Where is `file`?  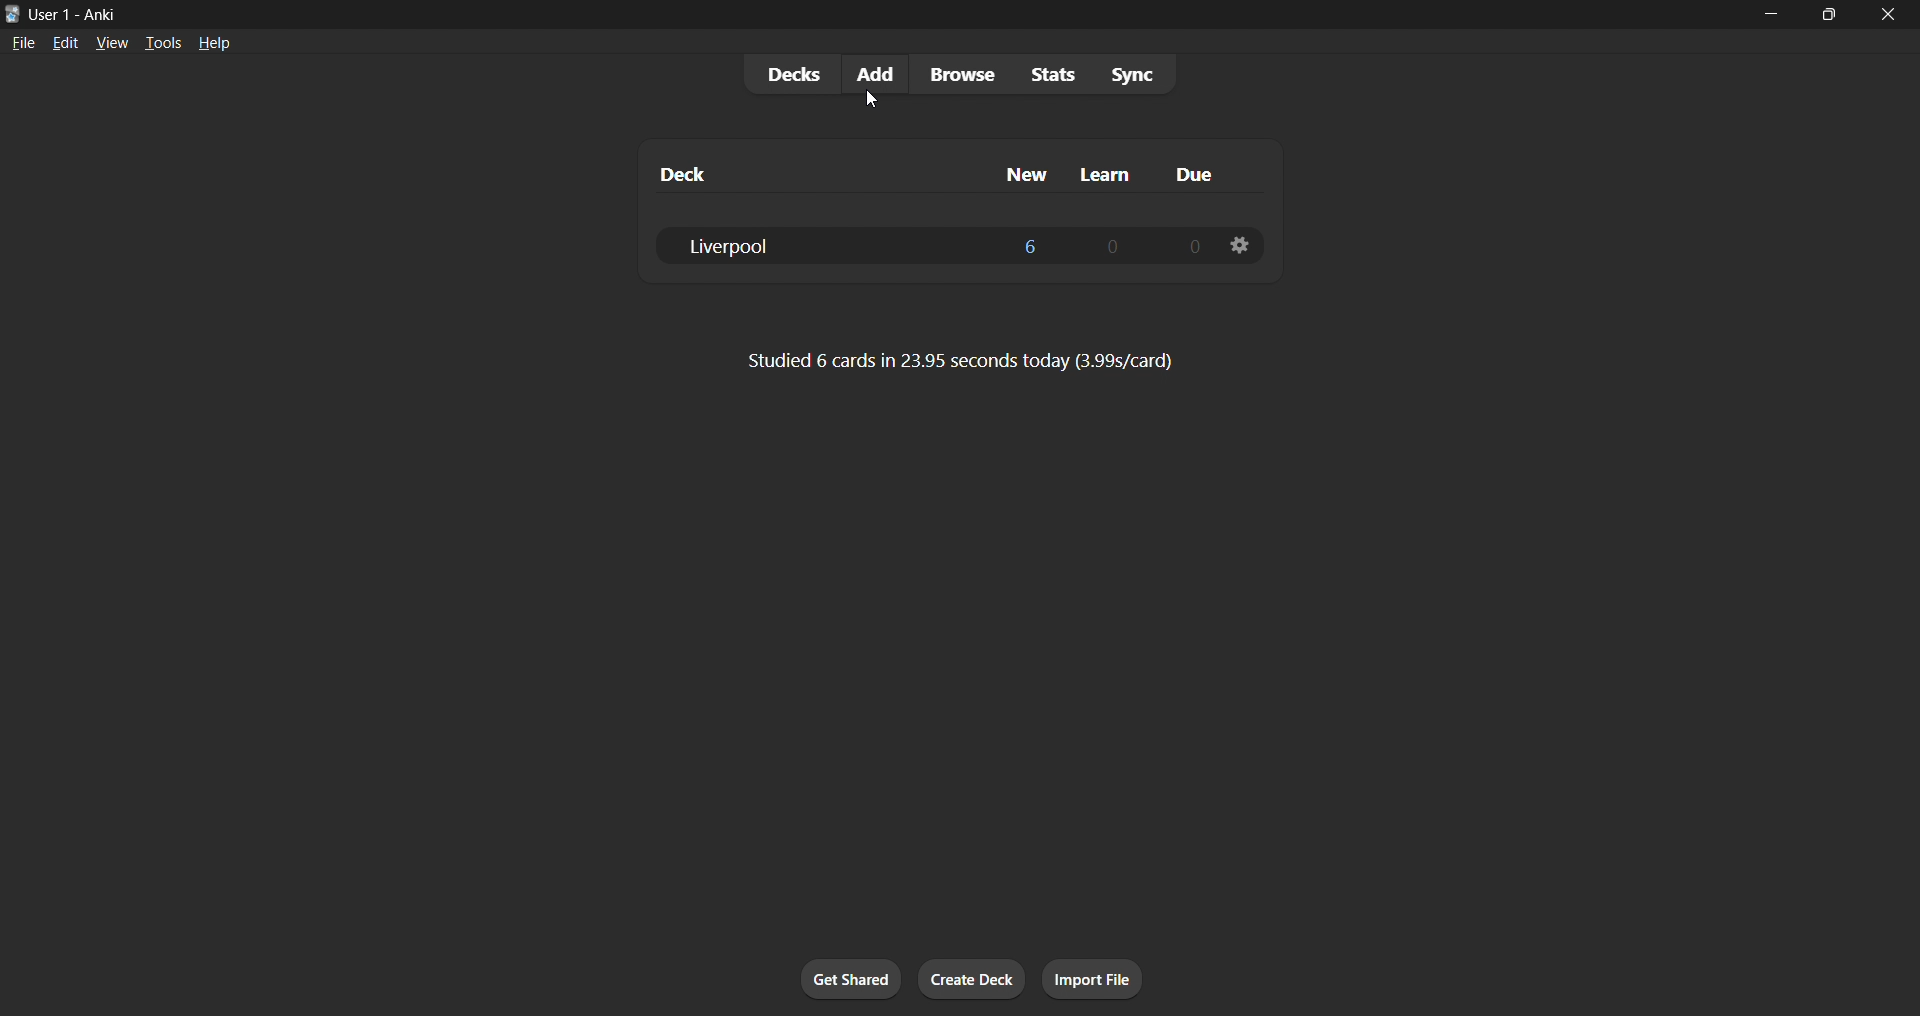 file is located at coordinates (23, 41).